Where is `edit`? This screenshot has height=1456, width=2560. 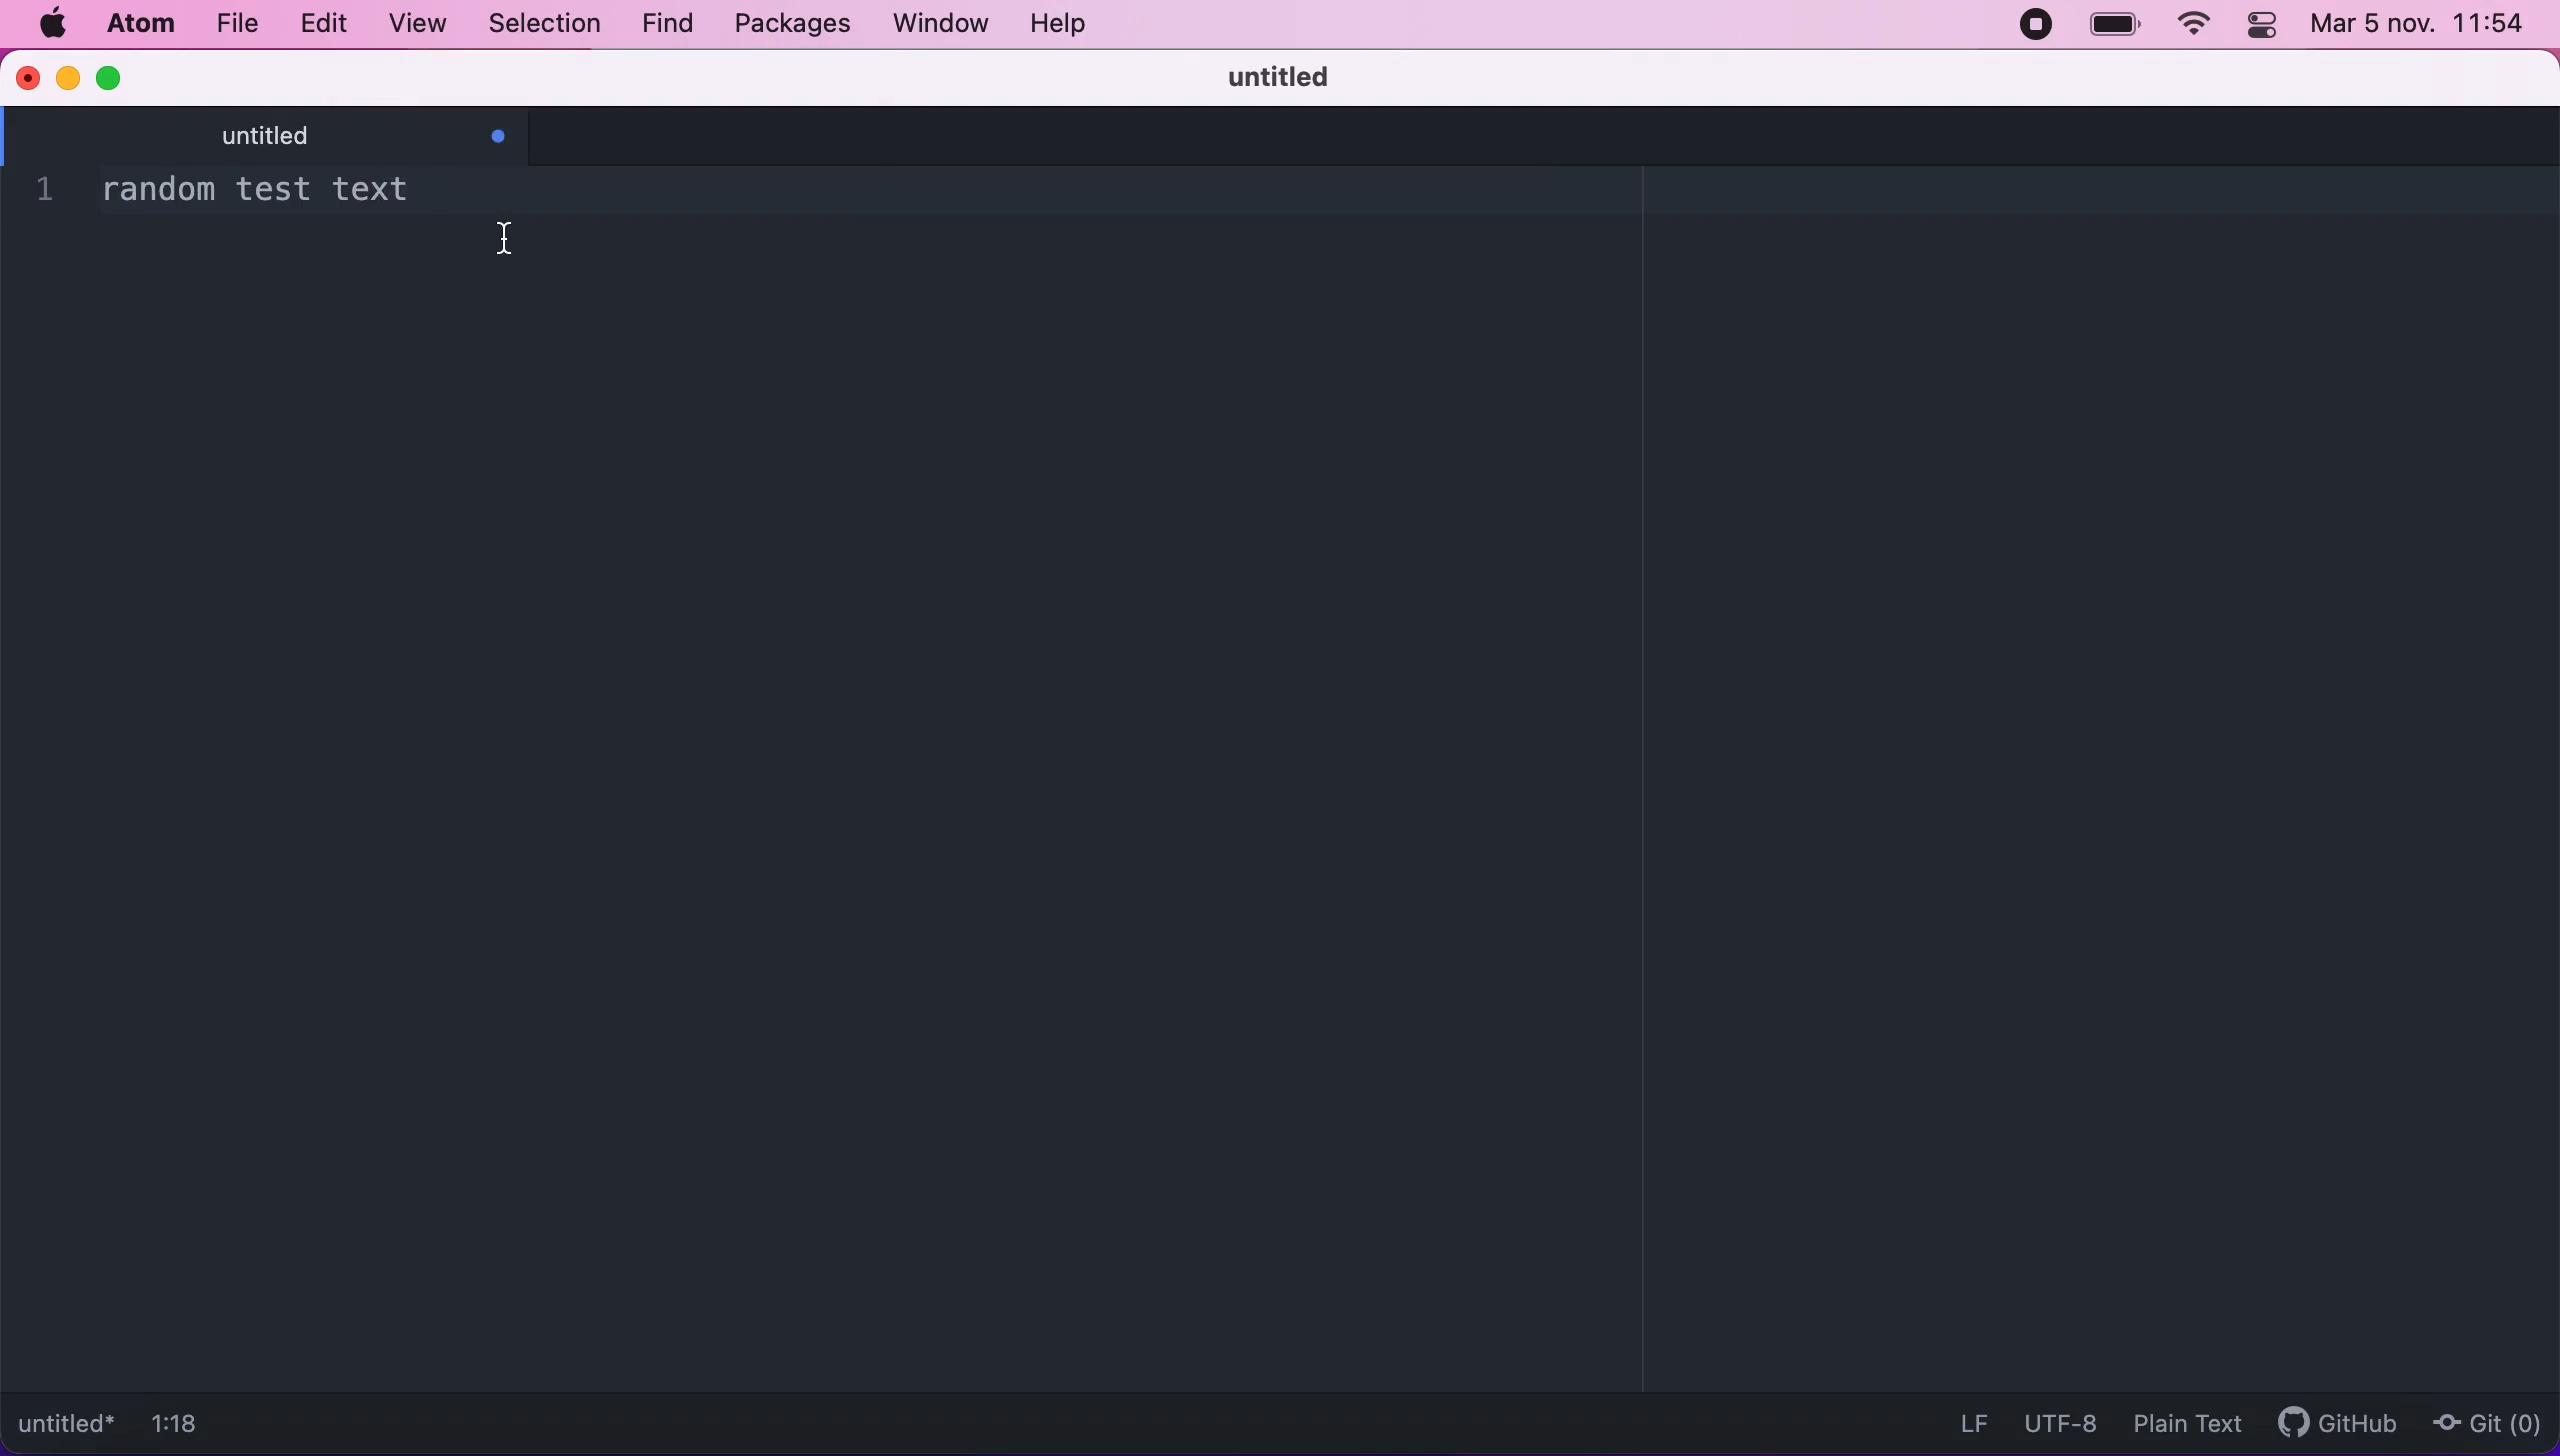 edit is located at coordinates (331, 24).